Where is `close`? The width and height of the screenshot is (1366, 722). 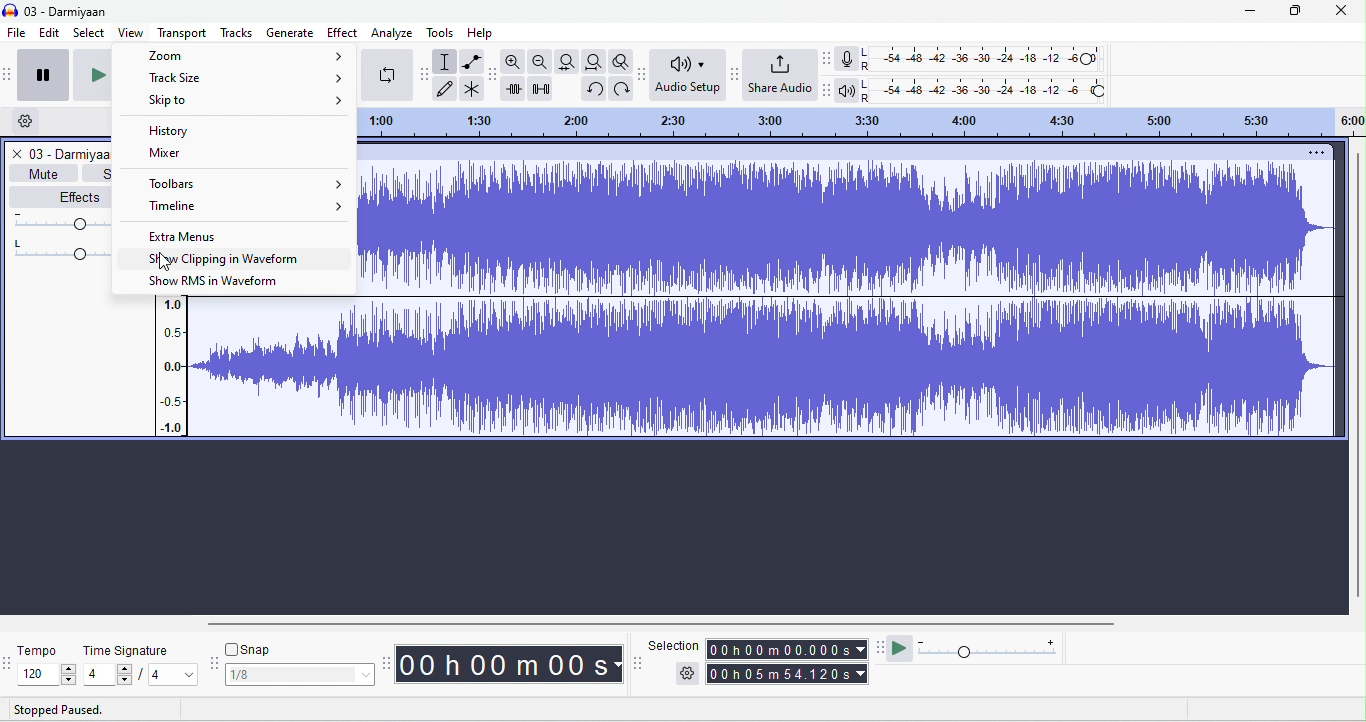 close is located at coordinates (17, 155).